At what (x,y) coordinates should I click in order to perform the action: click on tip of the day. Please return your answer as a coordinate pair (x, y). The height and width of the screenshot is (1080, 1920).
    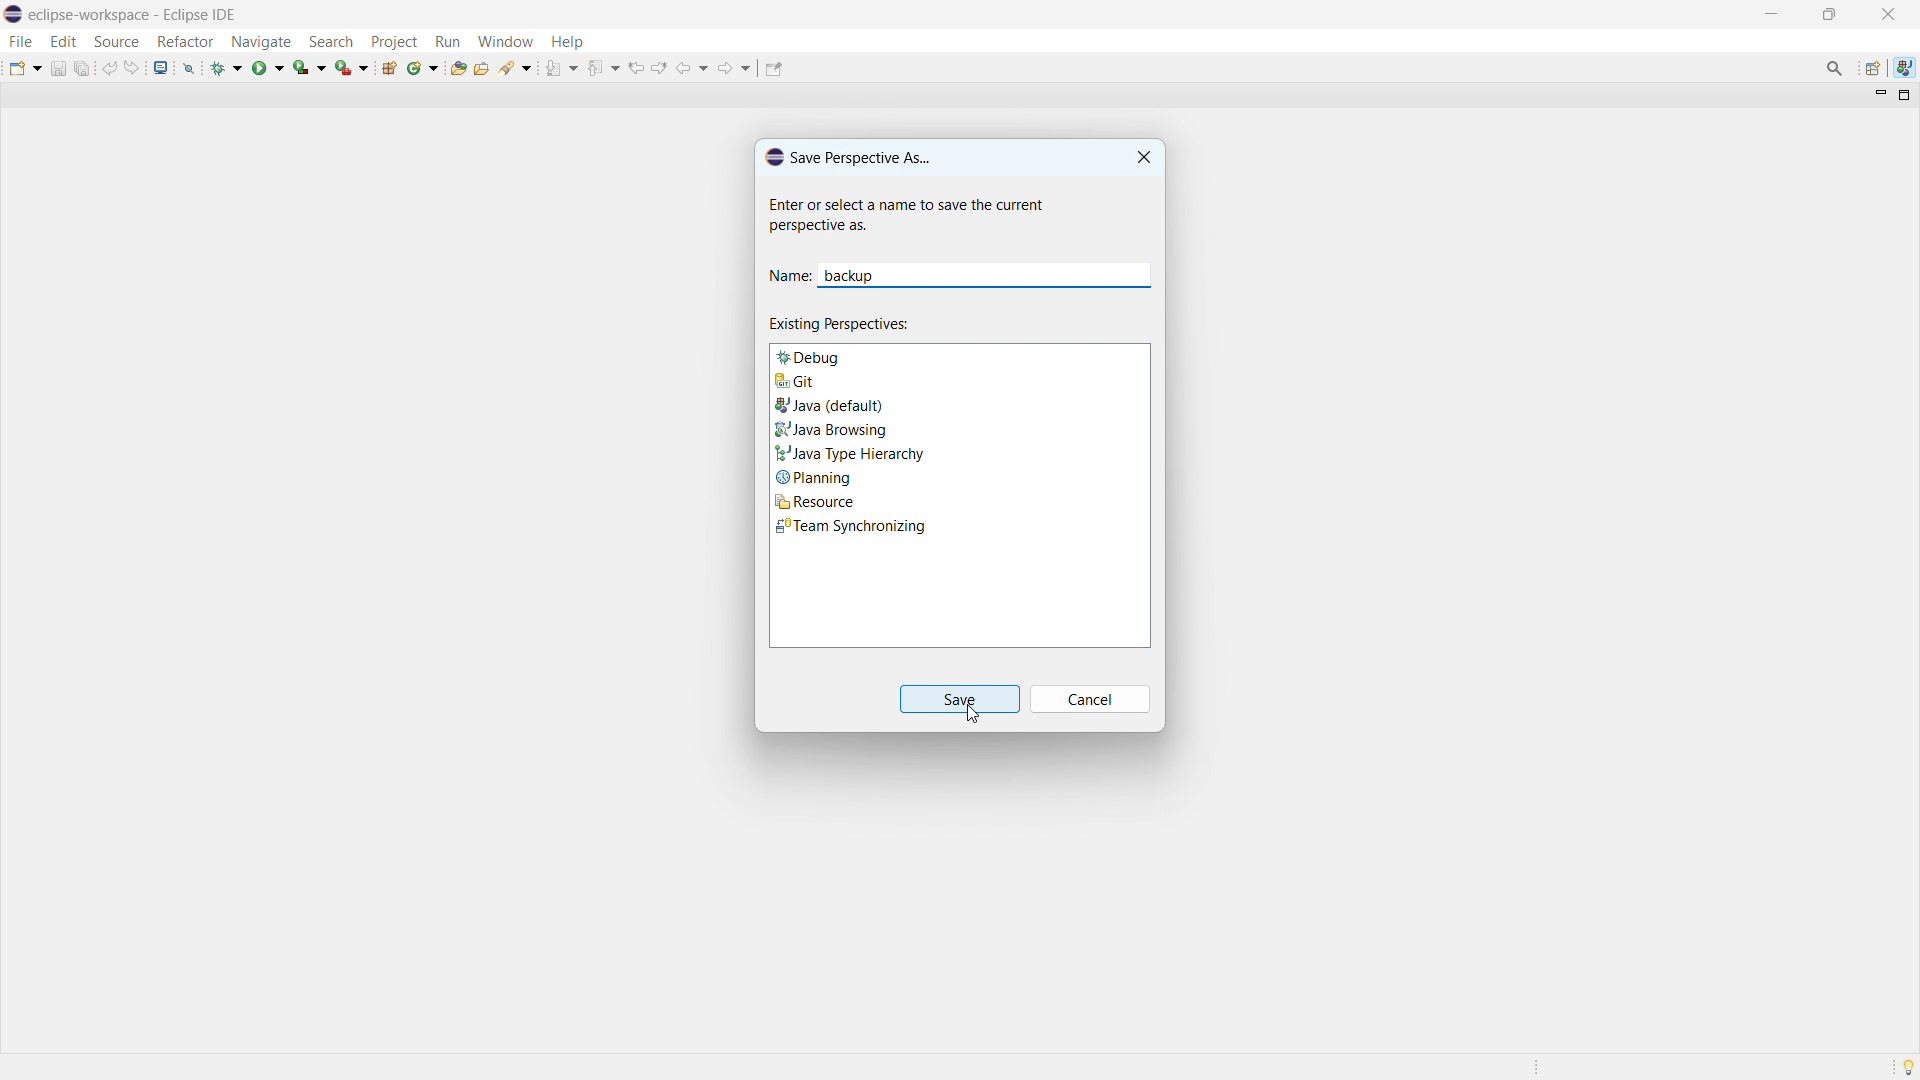
    Looking at the image, I should click on (1908, 1067).